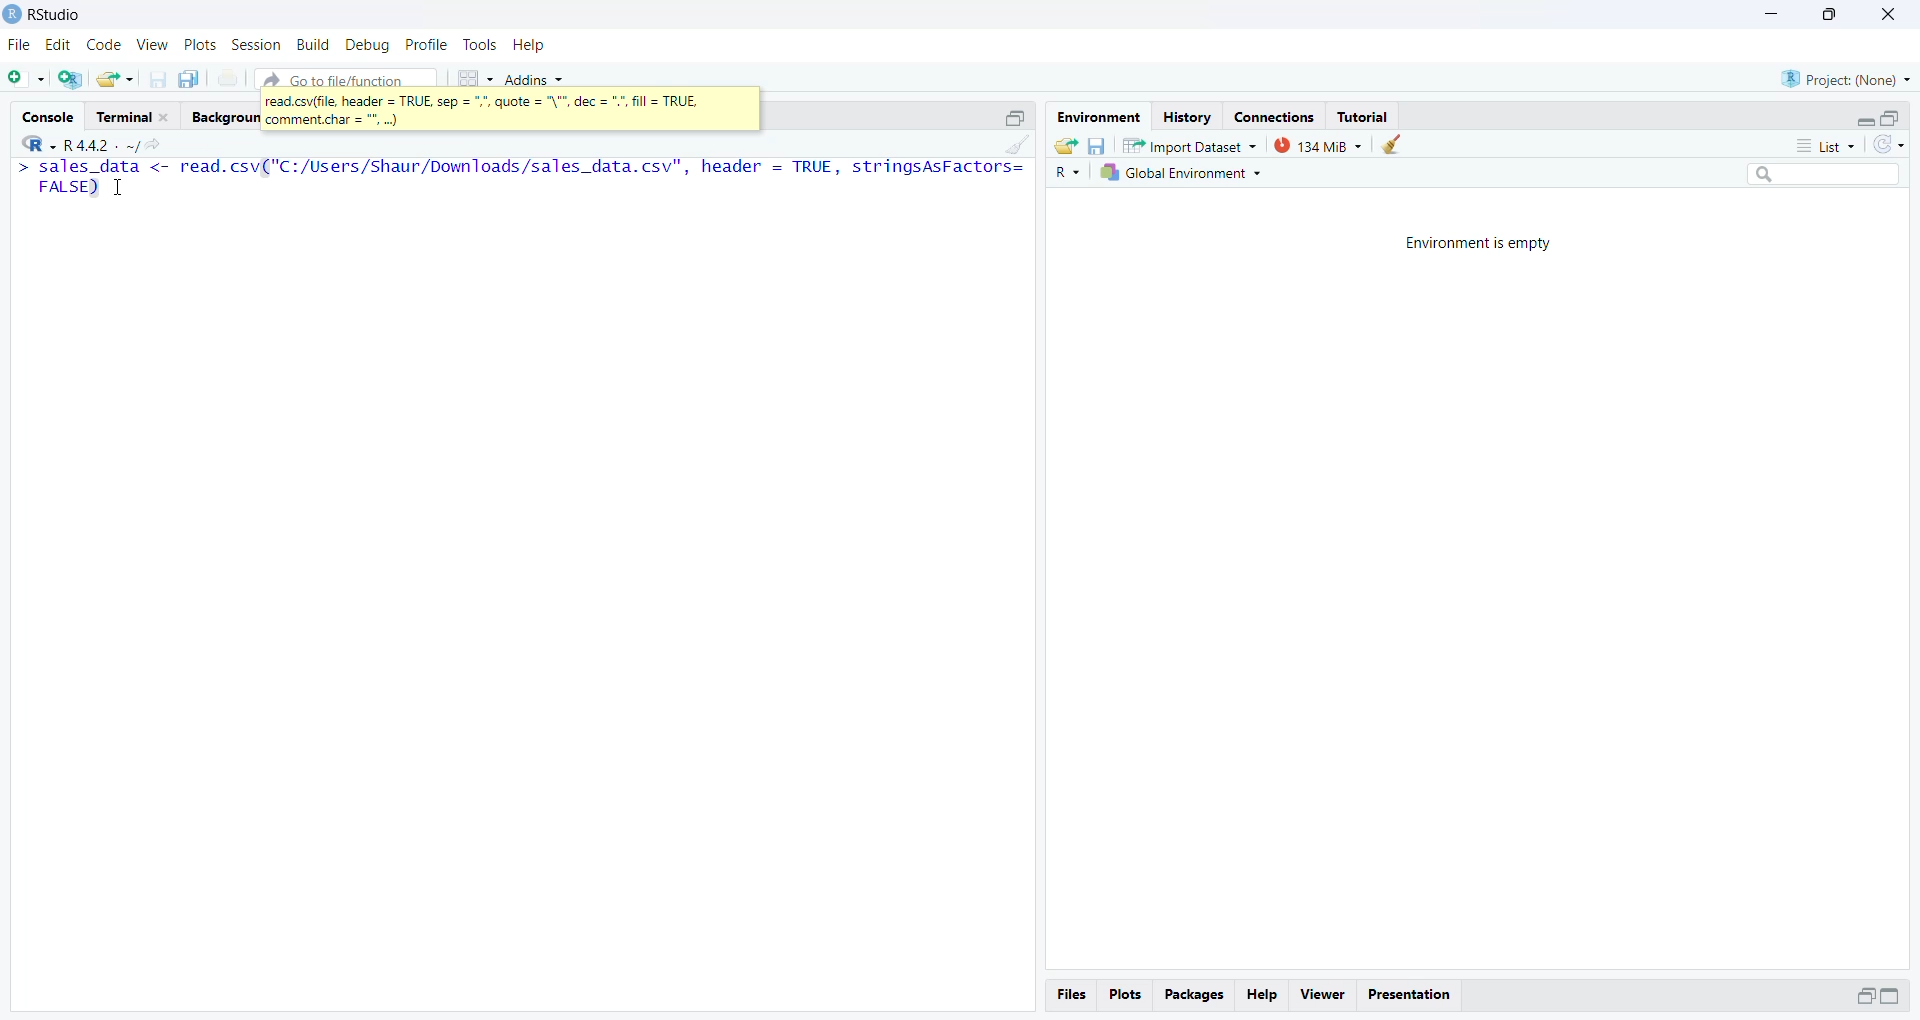  What do you see at coordinates (1274, 117) in the screenshot?
I see `Connections` at bounding box center [1274, 117].